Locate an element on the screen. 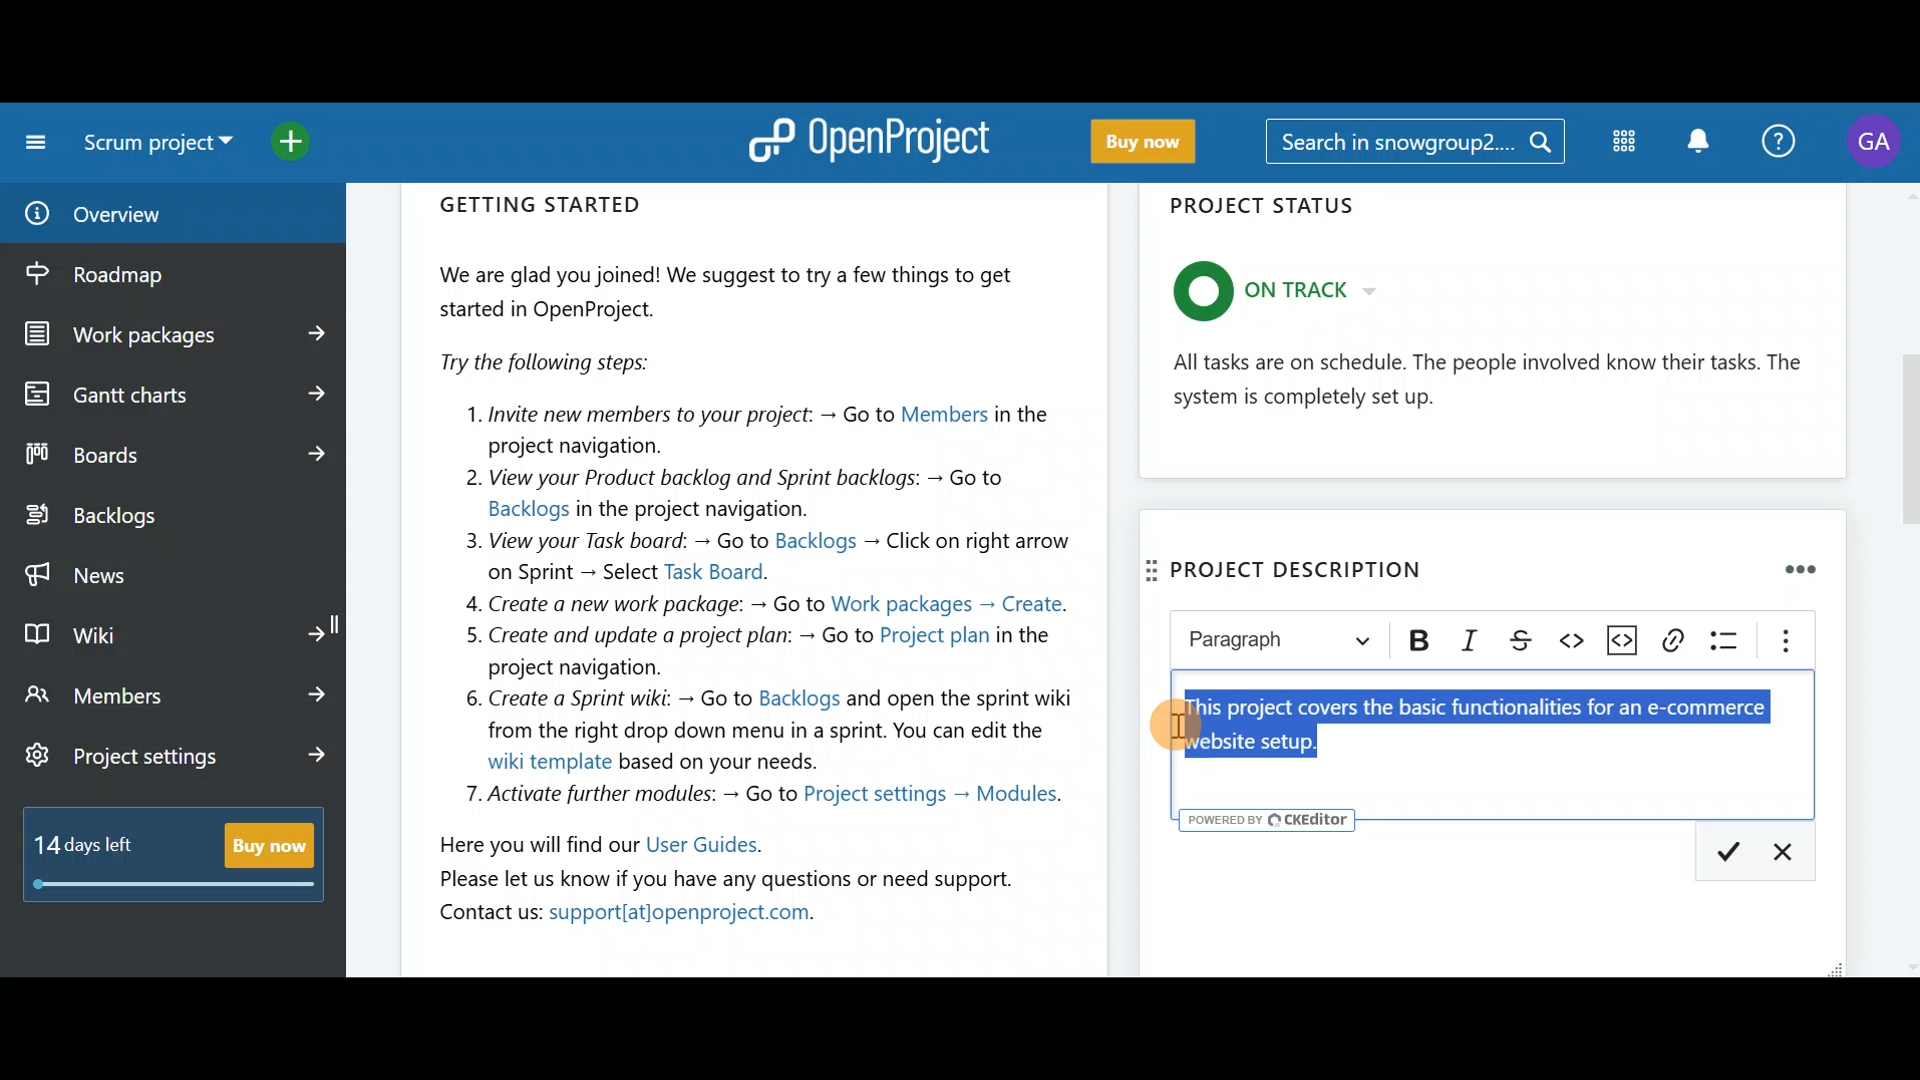 This screenshot has height=1080, width=1920. Text editor is located at coordinates (1504, 742).